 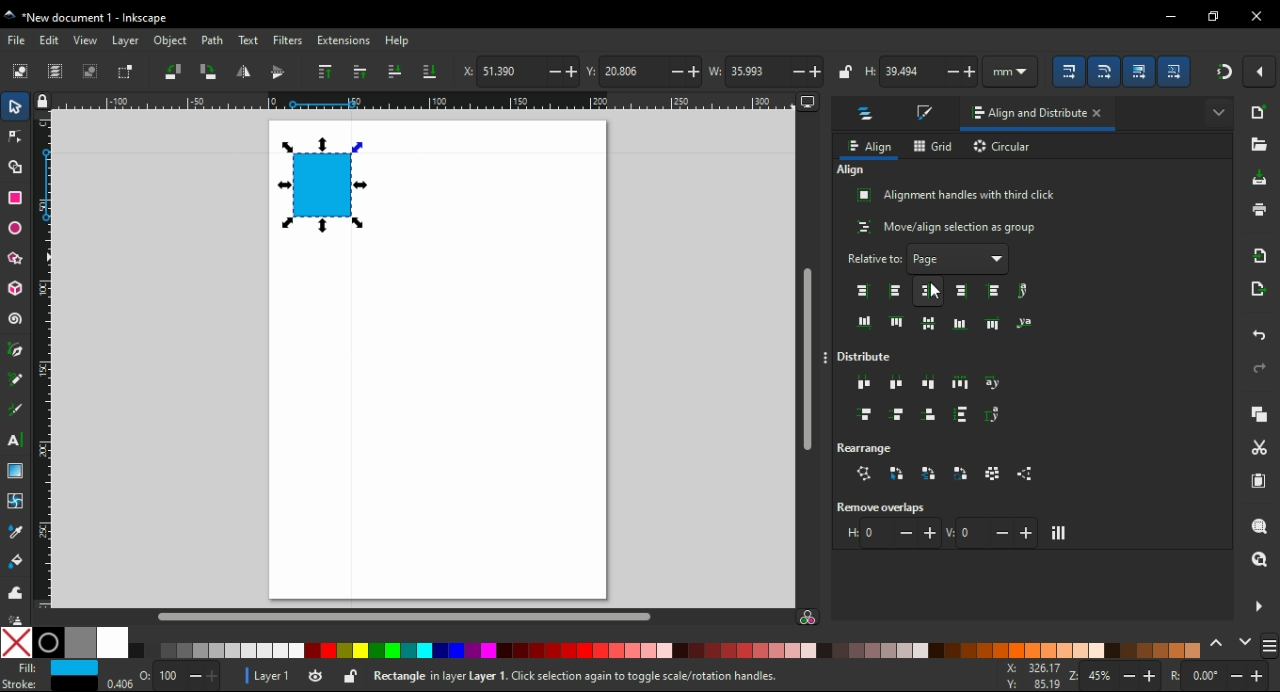 What do you see at coordinates (126, 41) in the screenshot?
I see `layer` at bounding box center [126, 41].